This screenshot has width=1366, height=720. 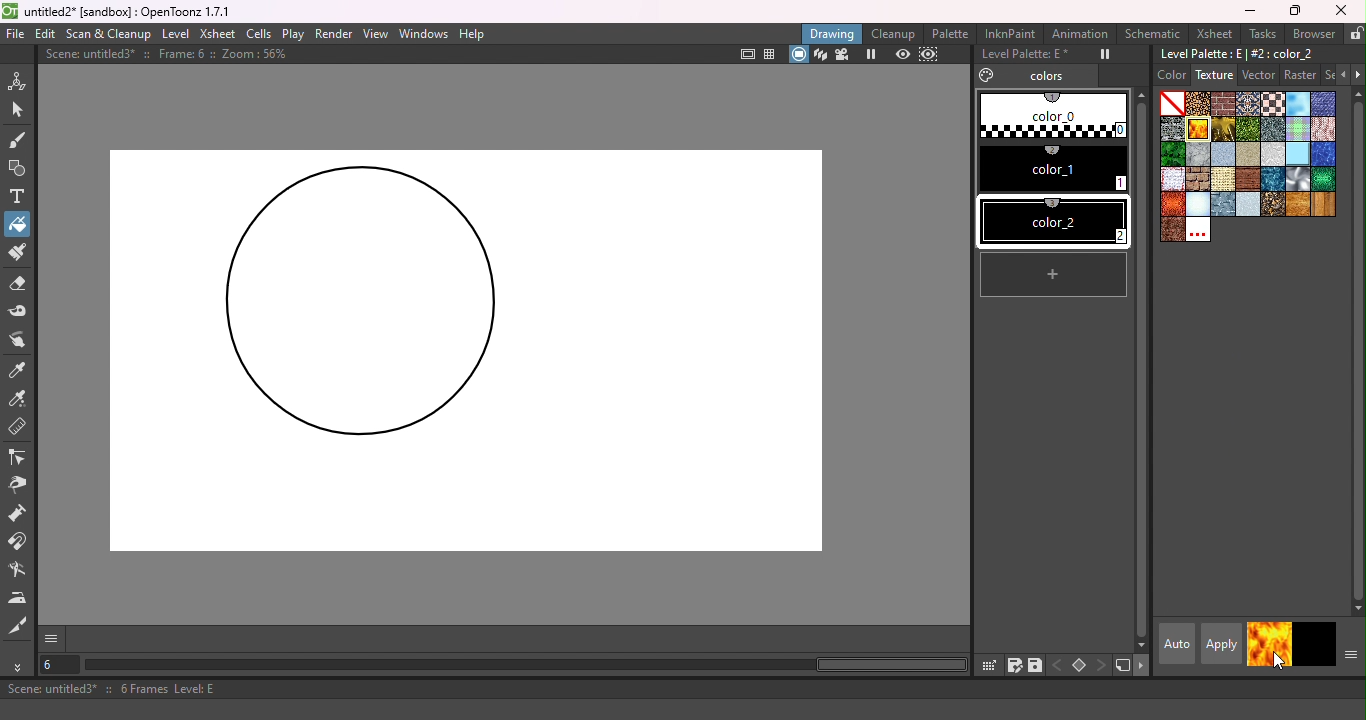 What do you see at coordinates (845, 54) in the screenshot?
I see `Camera view` at bounding box center [845, 54].